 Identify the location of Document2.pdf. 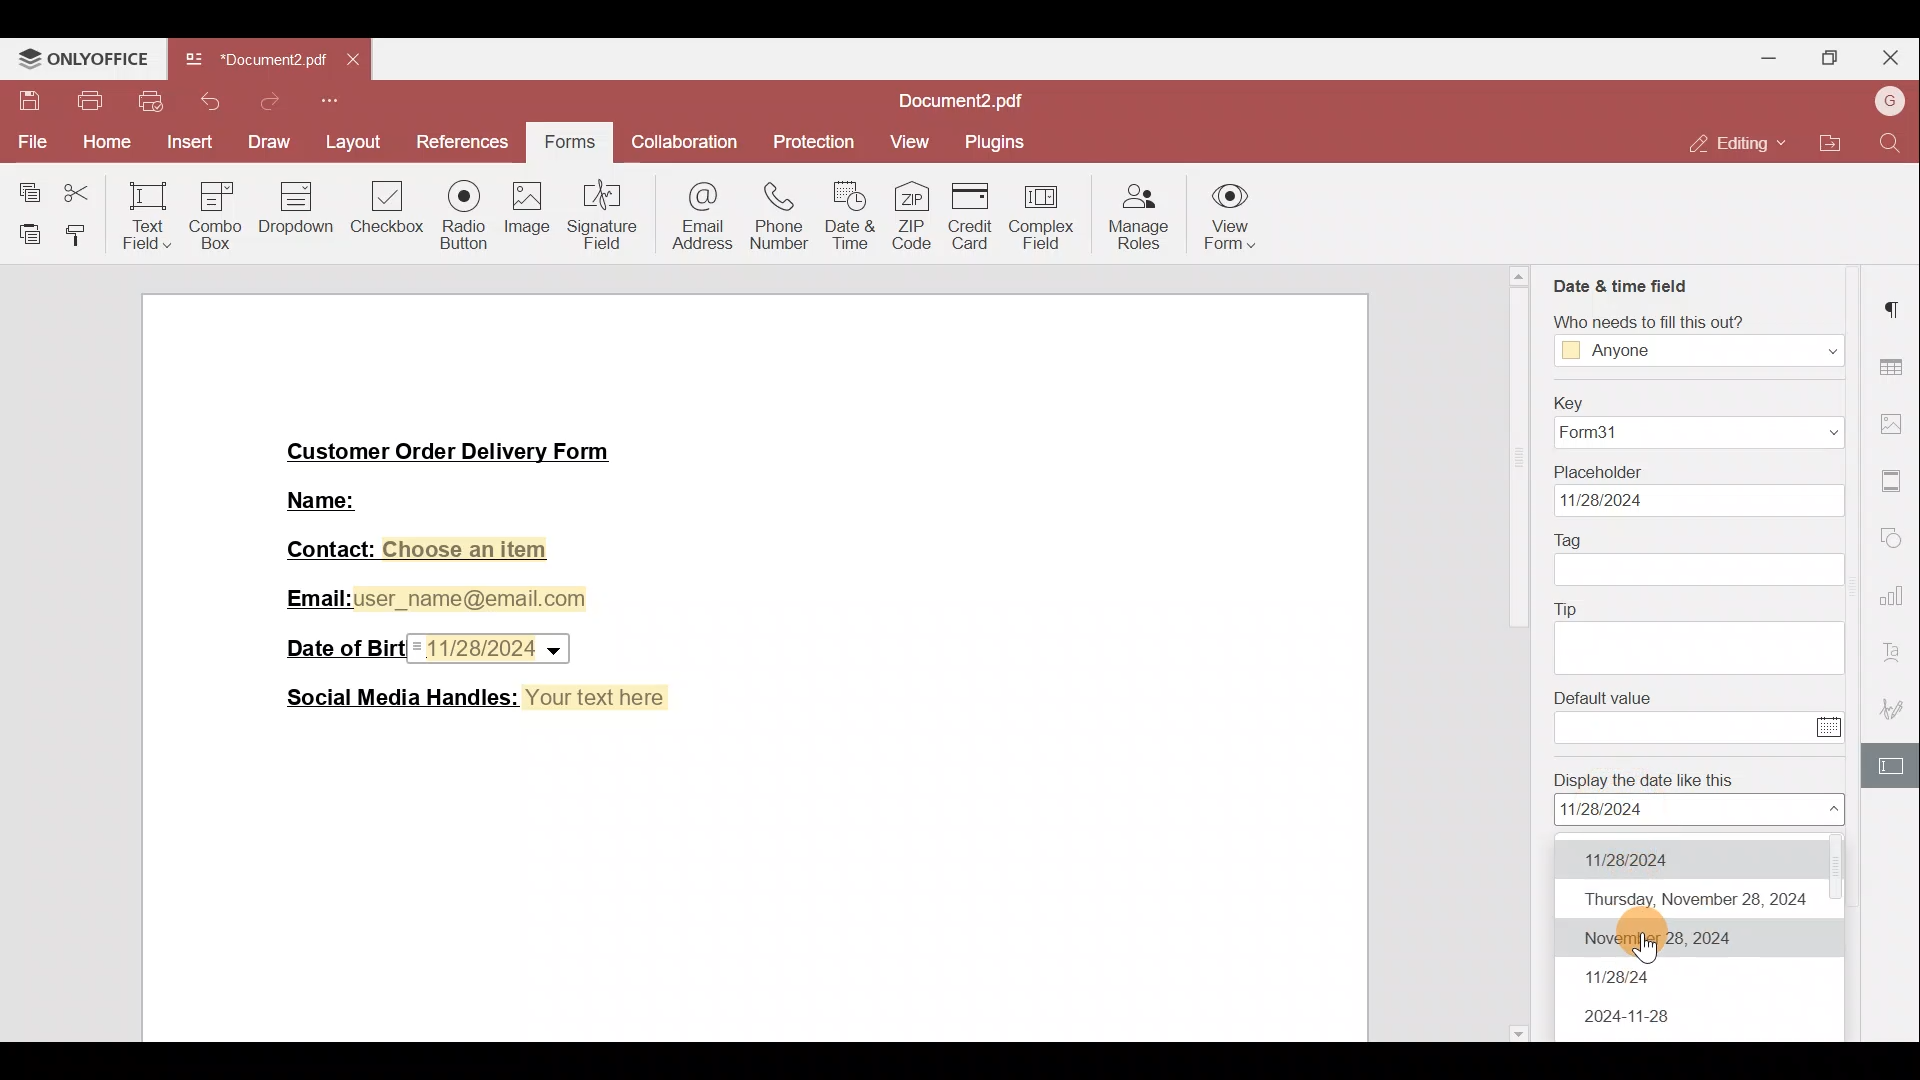
(949, 101).